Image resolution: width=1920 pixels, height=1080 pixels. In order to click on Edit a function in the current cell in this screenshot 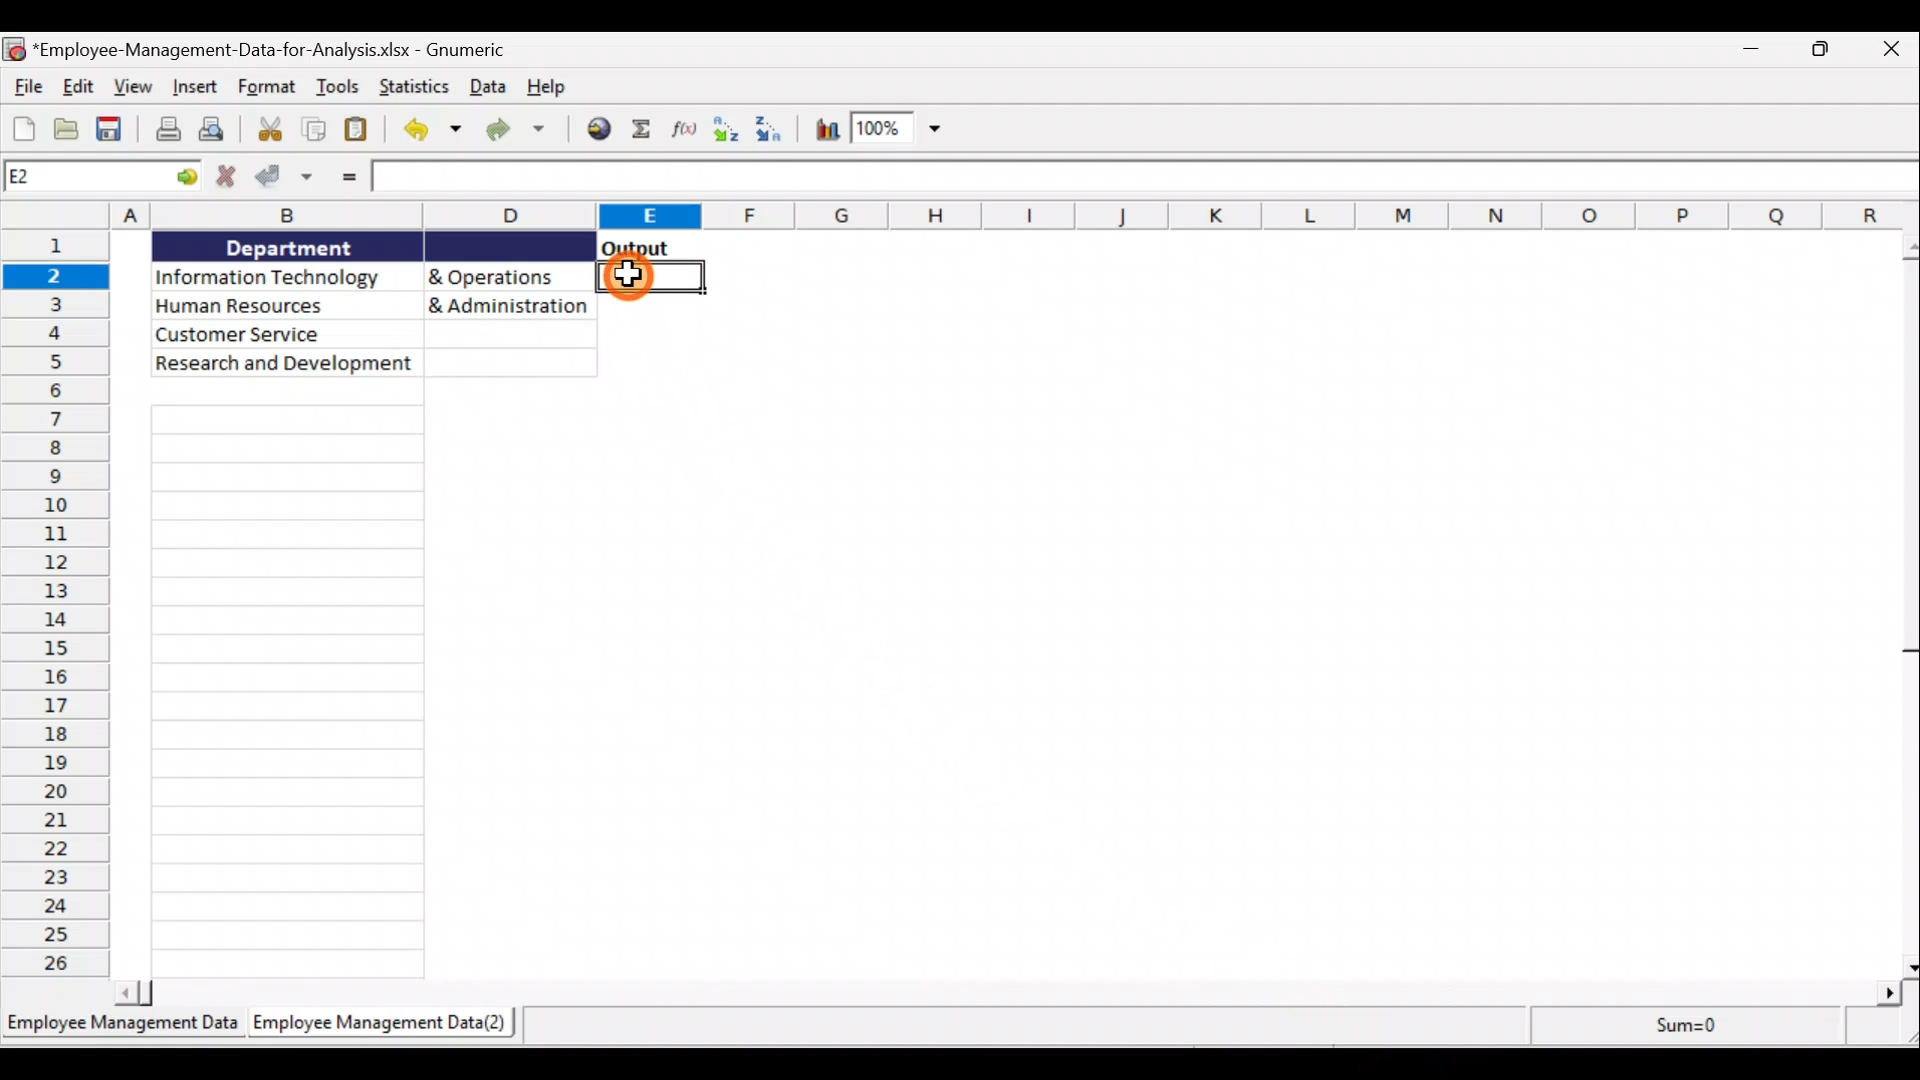, I will do `click(683, 127)`.